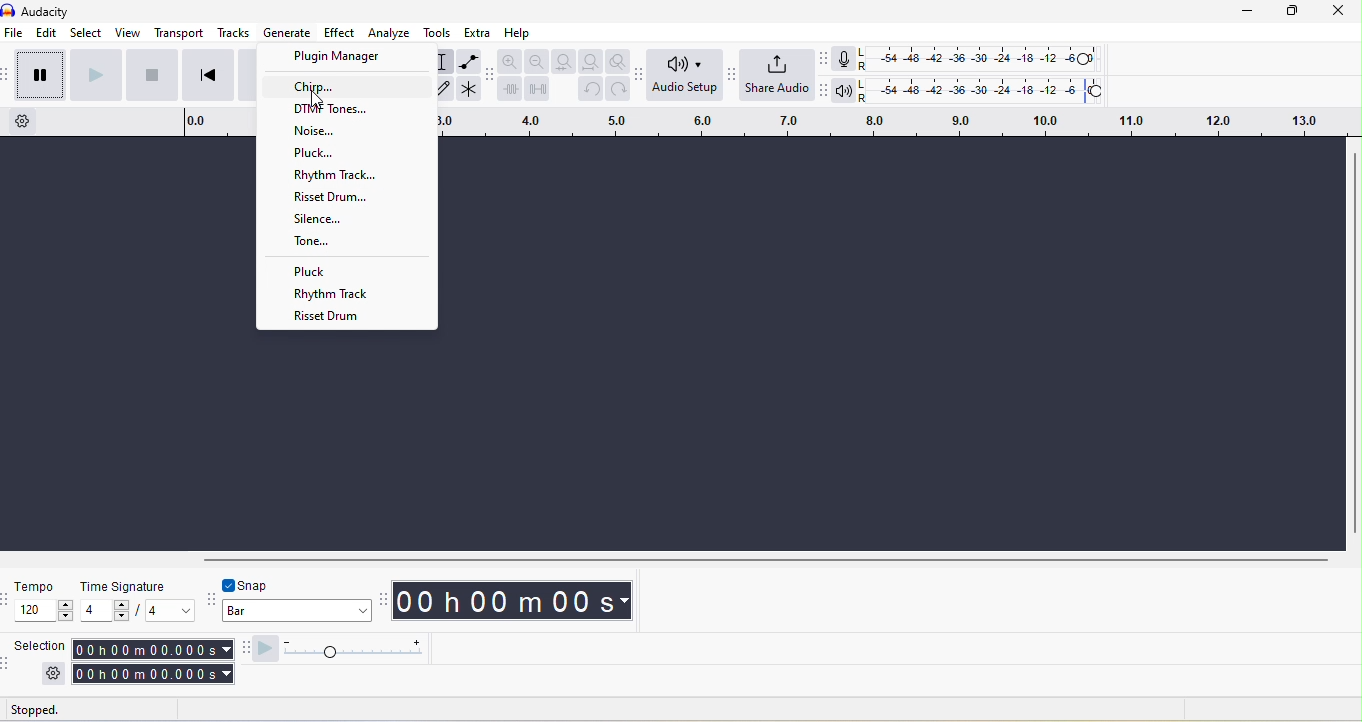  What do you see at coordinates (470, 89) in the screenshot?
I see `multi tool` at bounding box center [470, 89].